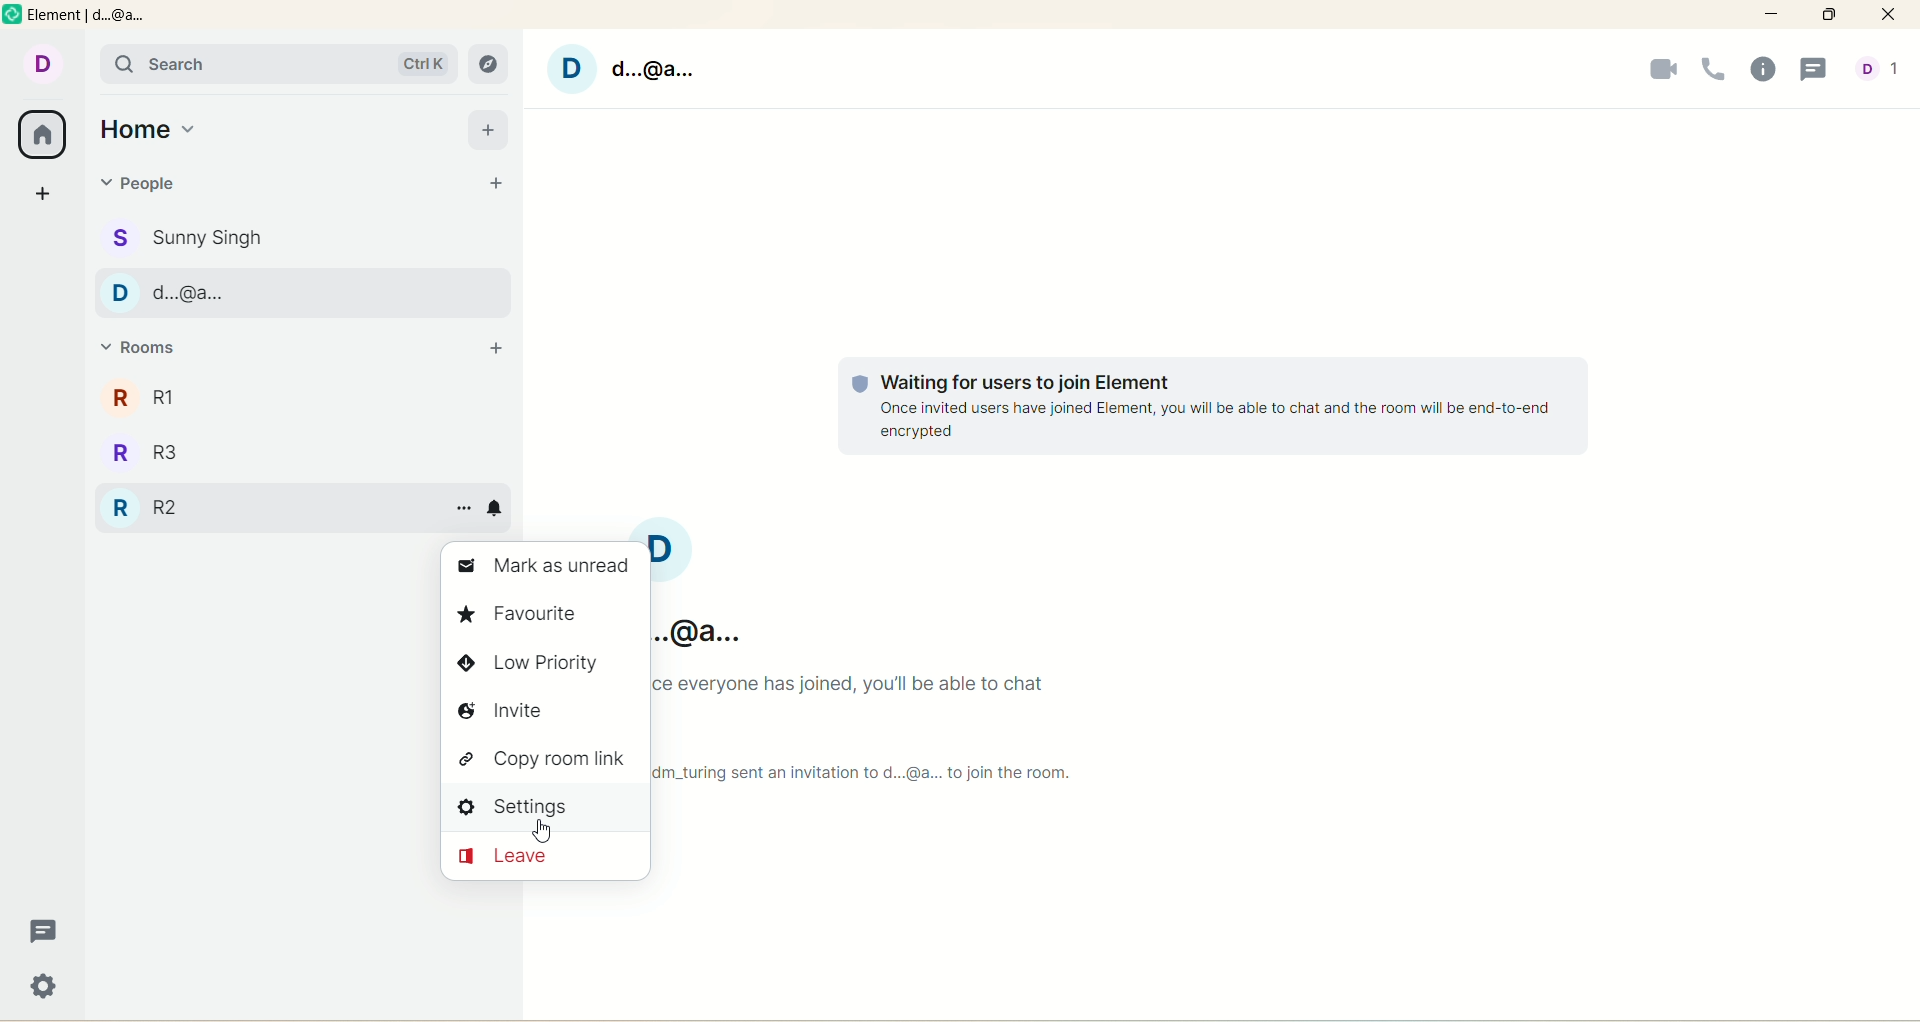 The image size is (1920, 1022). What do you see at coordinates (1813, 72) in the screenshot?
I see `threads` at bounding box center [1813, 72].